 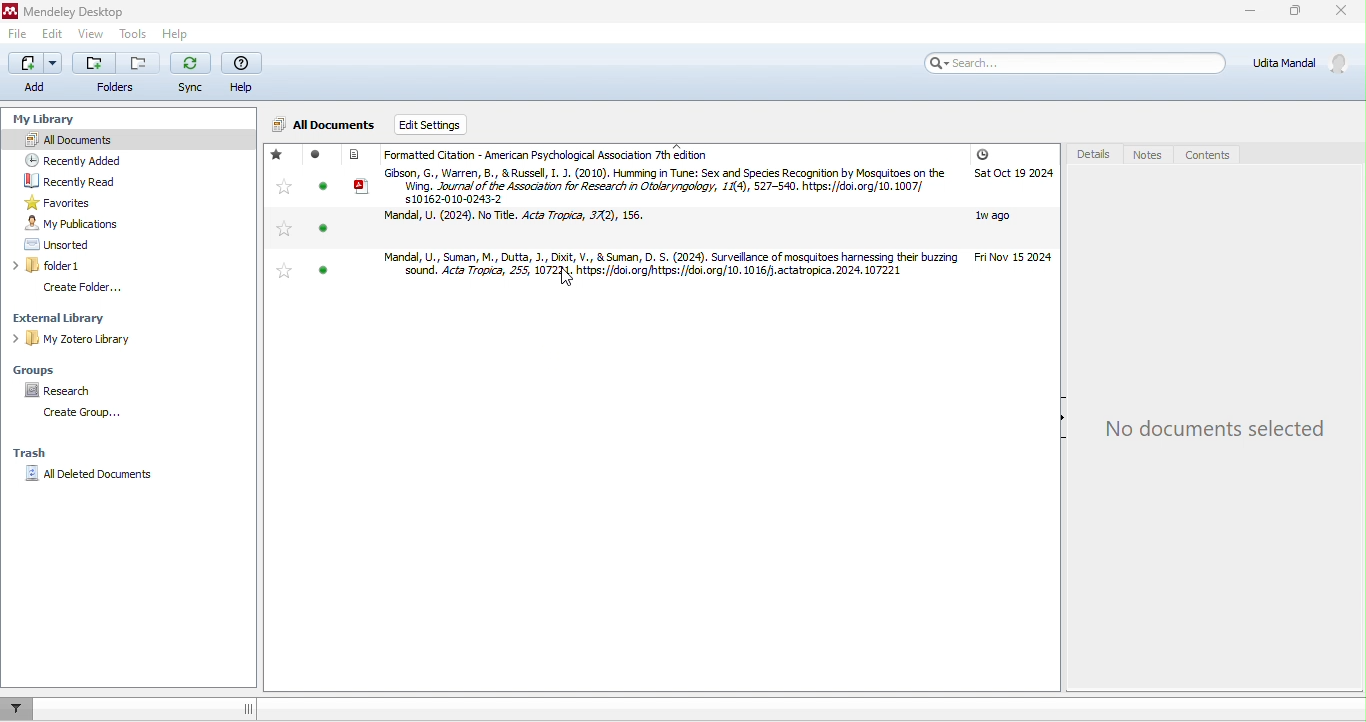 What do you see at coordinates (45, 368) in the screenshot?
I see `groups` at bounding box center [45, 368].